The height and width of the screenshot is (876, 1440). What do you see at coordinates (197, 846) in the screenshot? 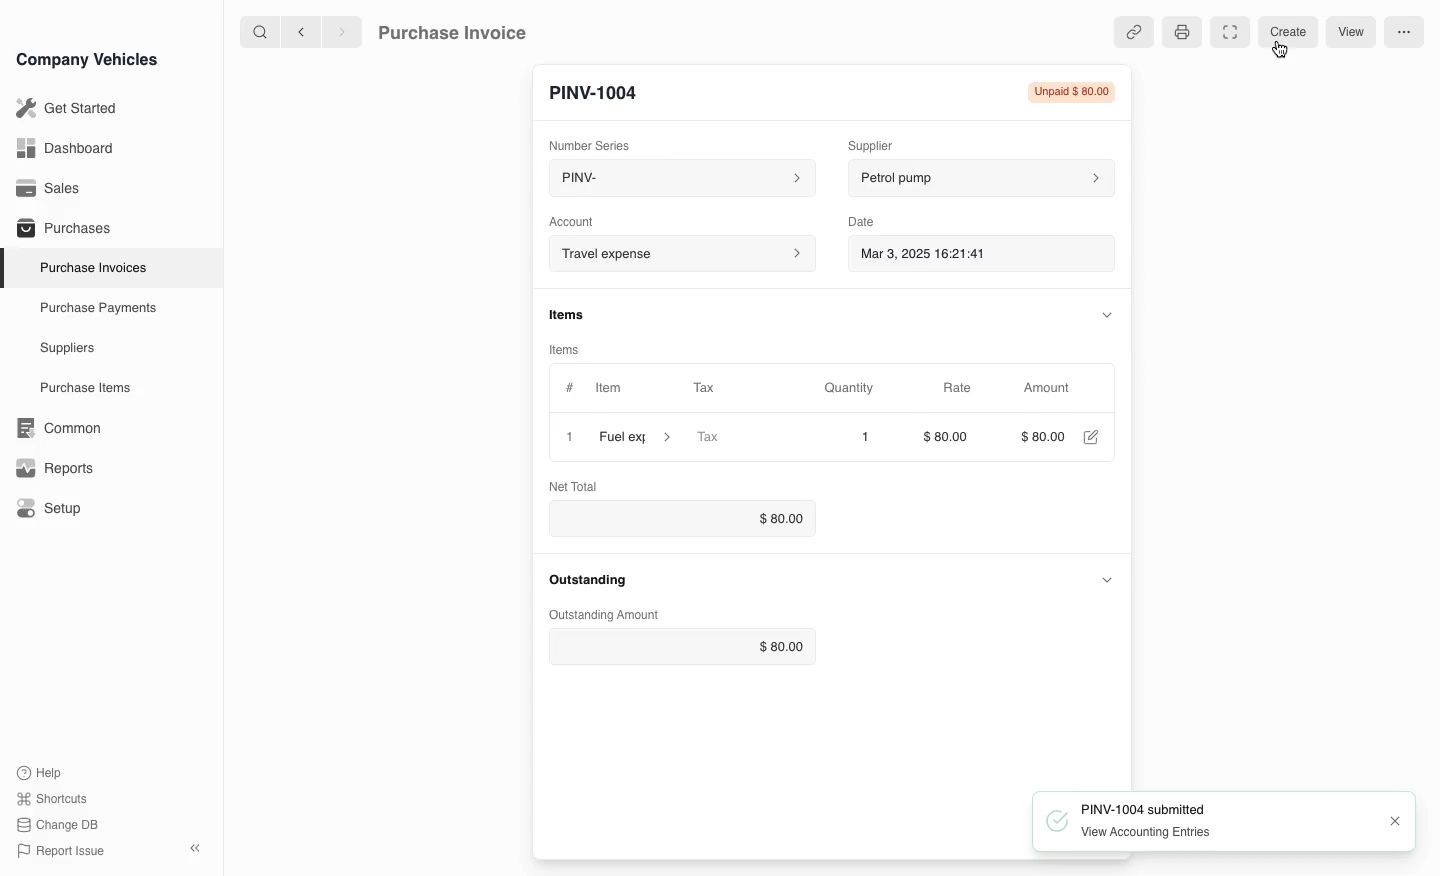
I see `close sidebar` at bounding box center [197, 846].